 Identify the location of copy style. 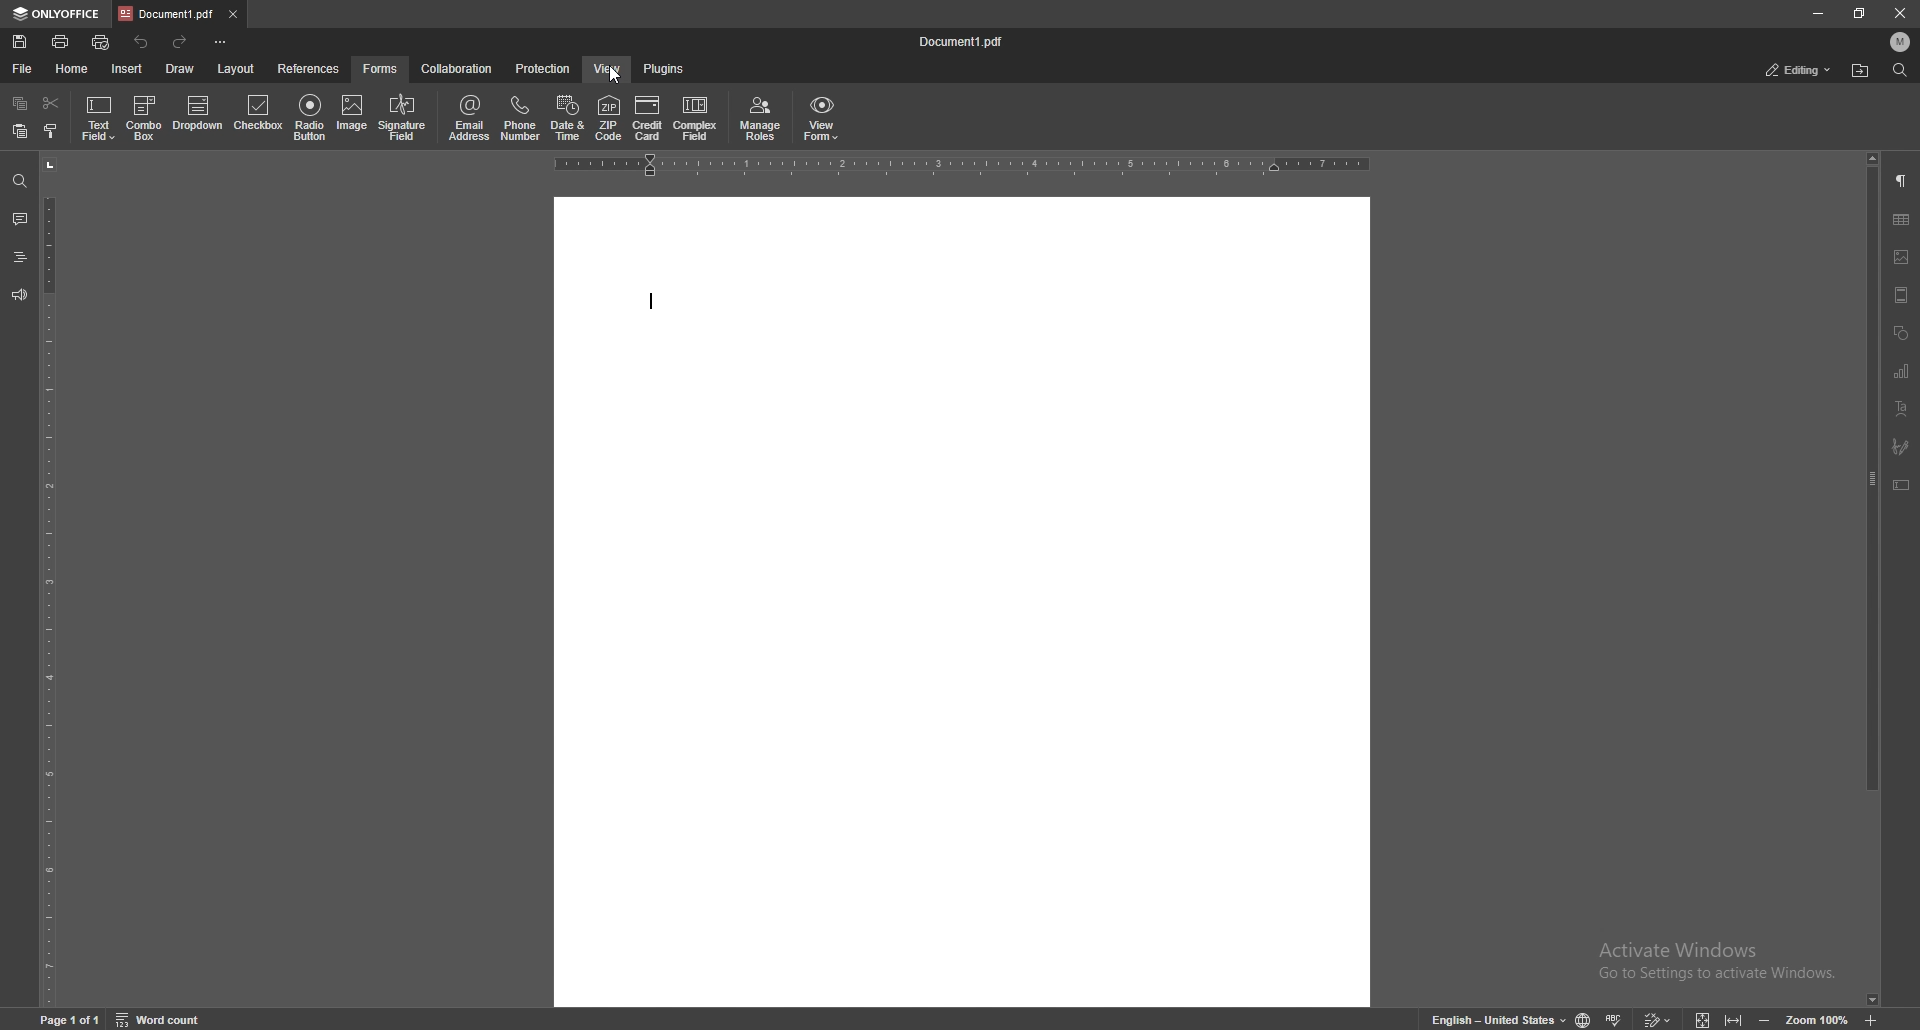
(51, 131).